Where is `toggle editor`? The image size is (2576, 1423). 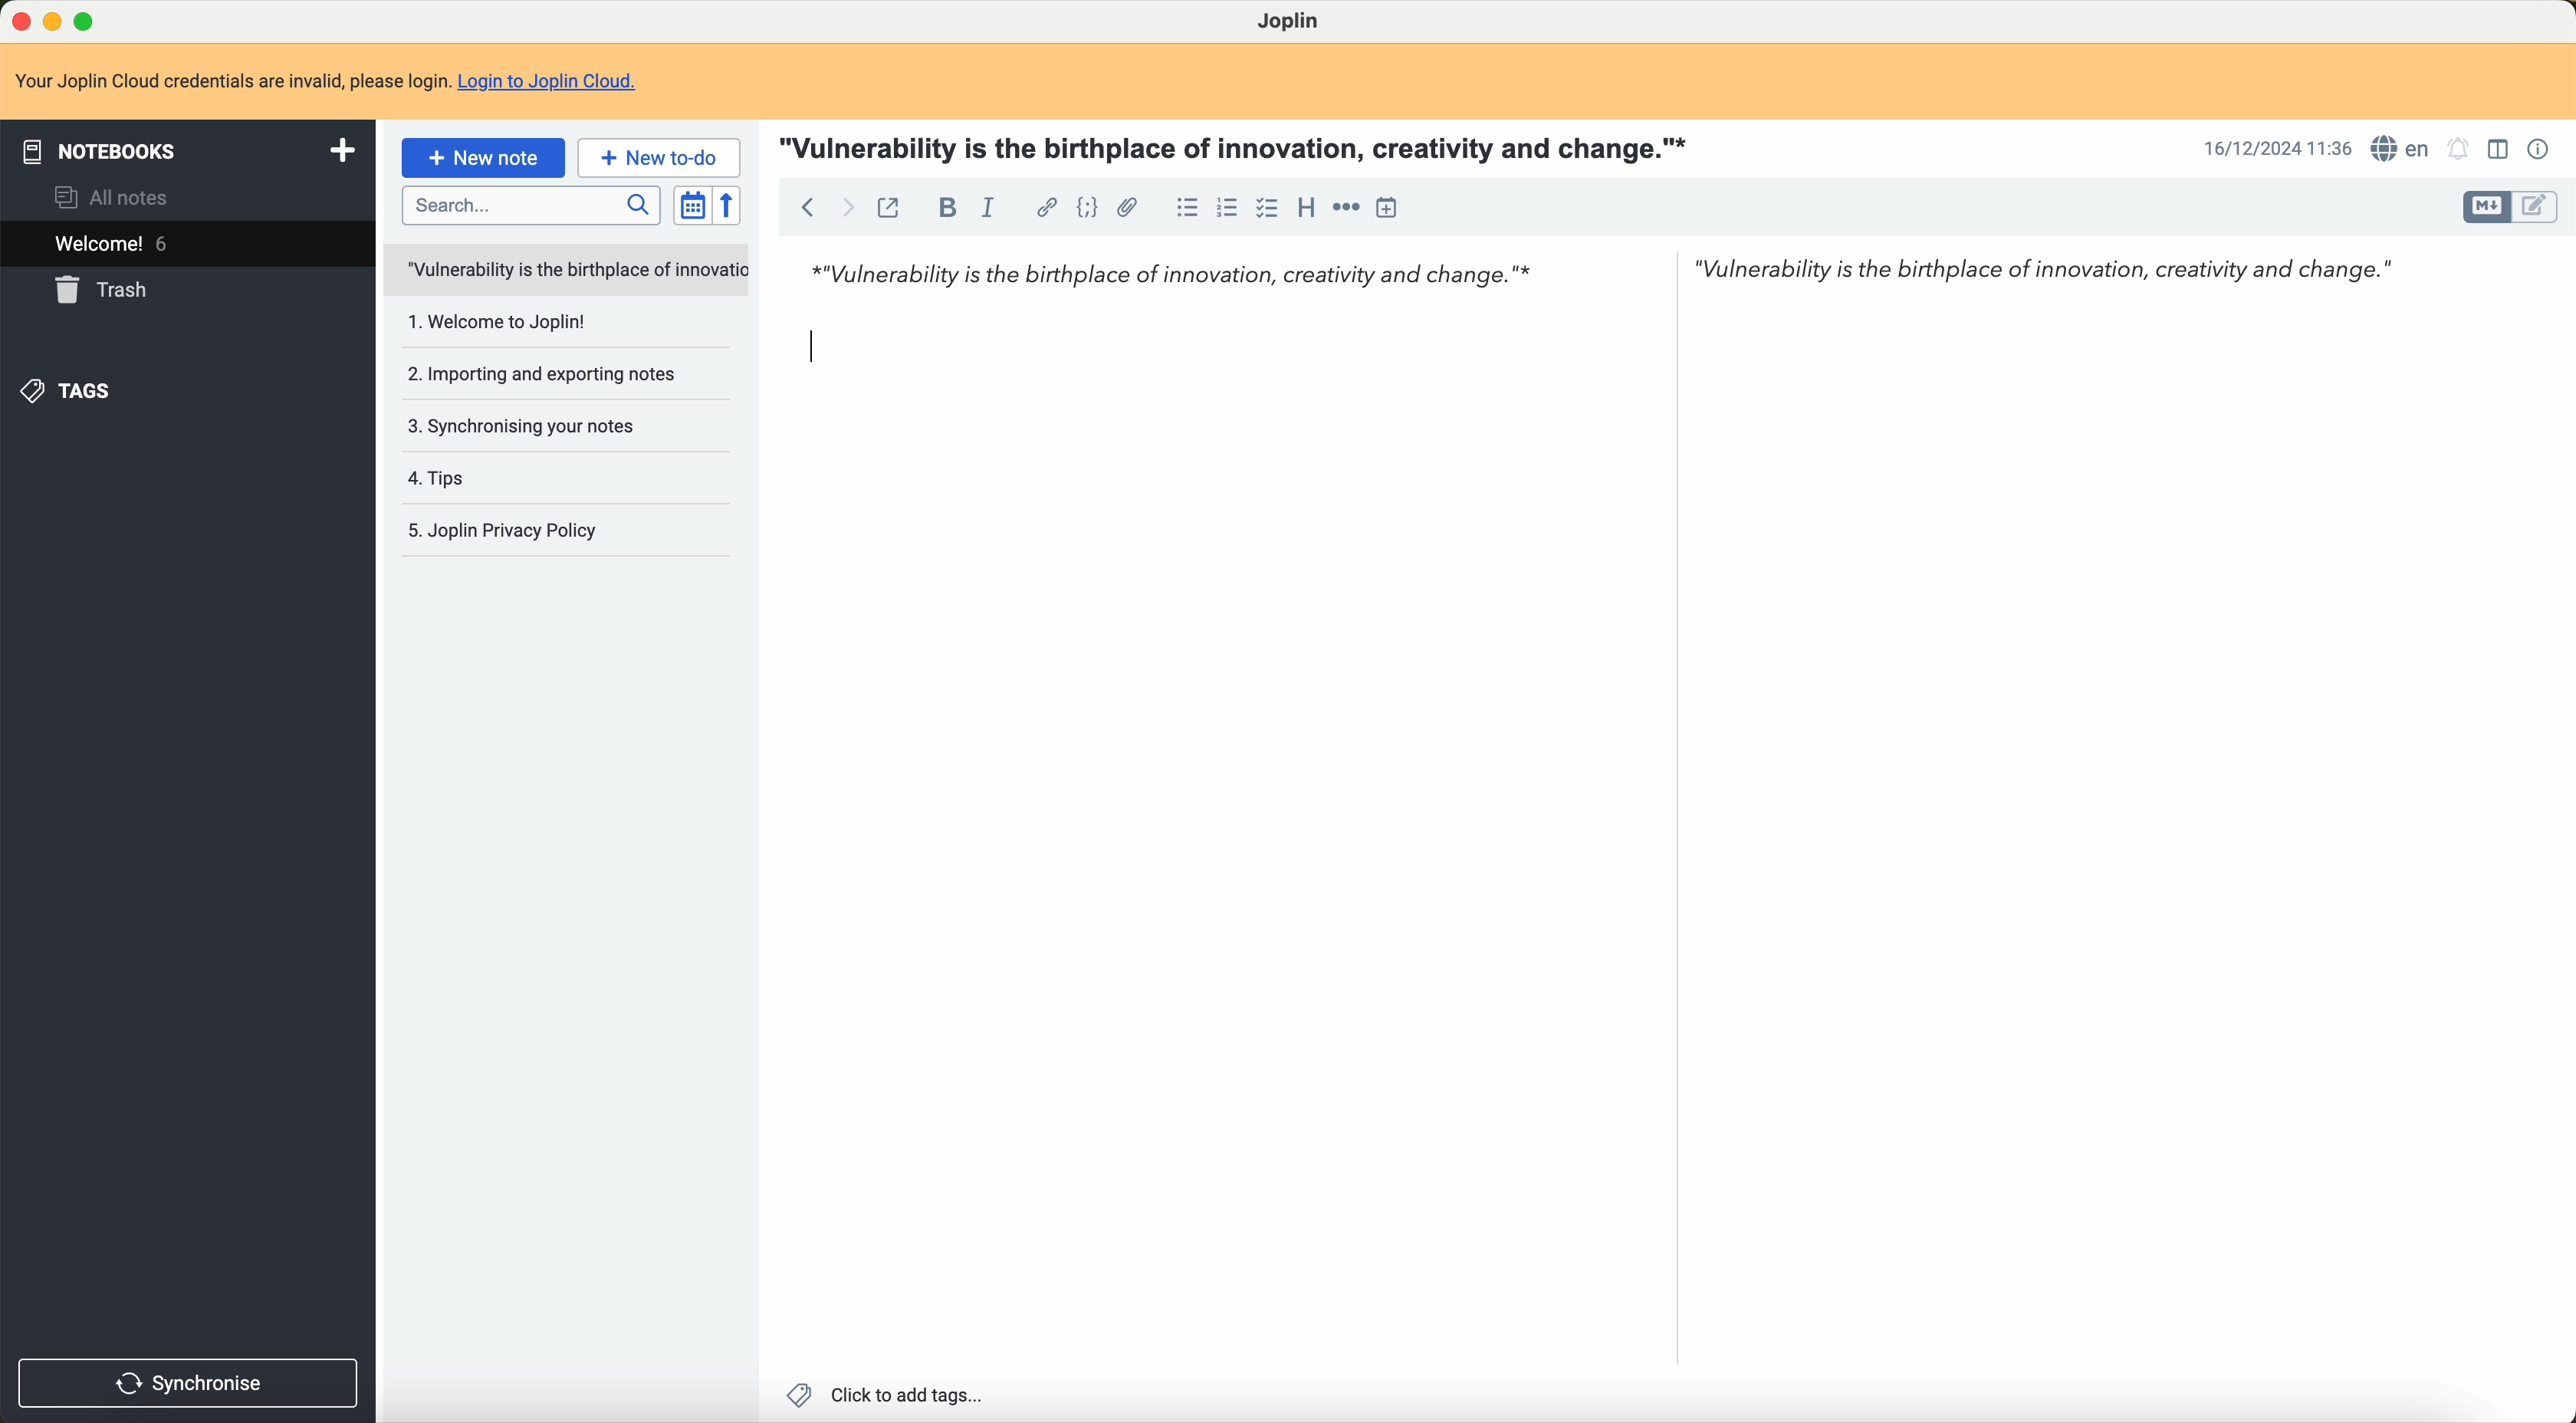 toggle editor is located at coordinates (2481, 207).